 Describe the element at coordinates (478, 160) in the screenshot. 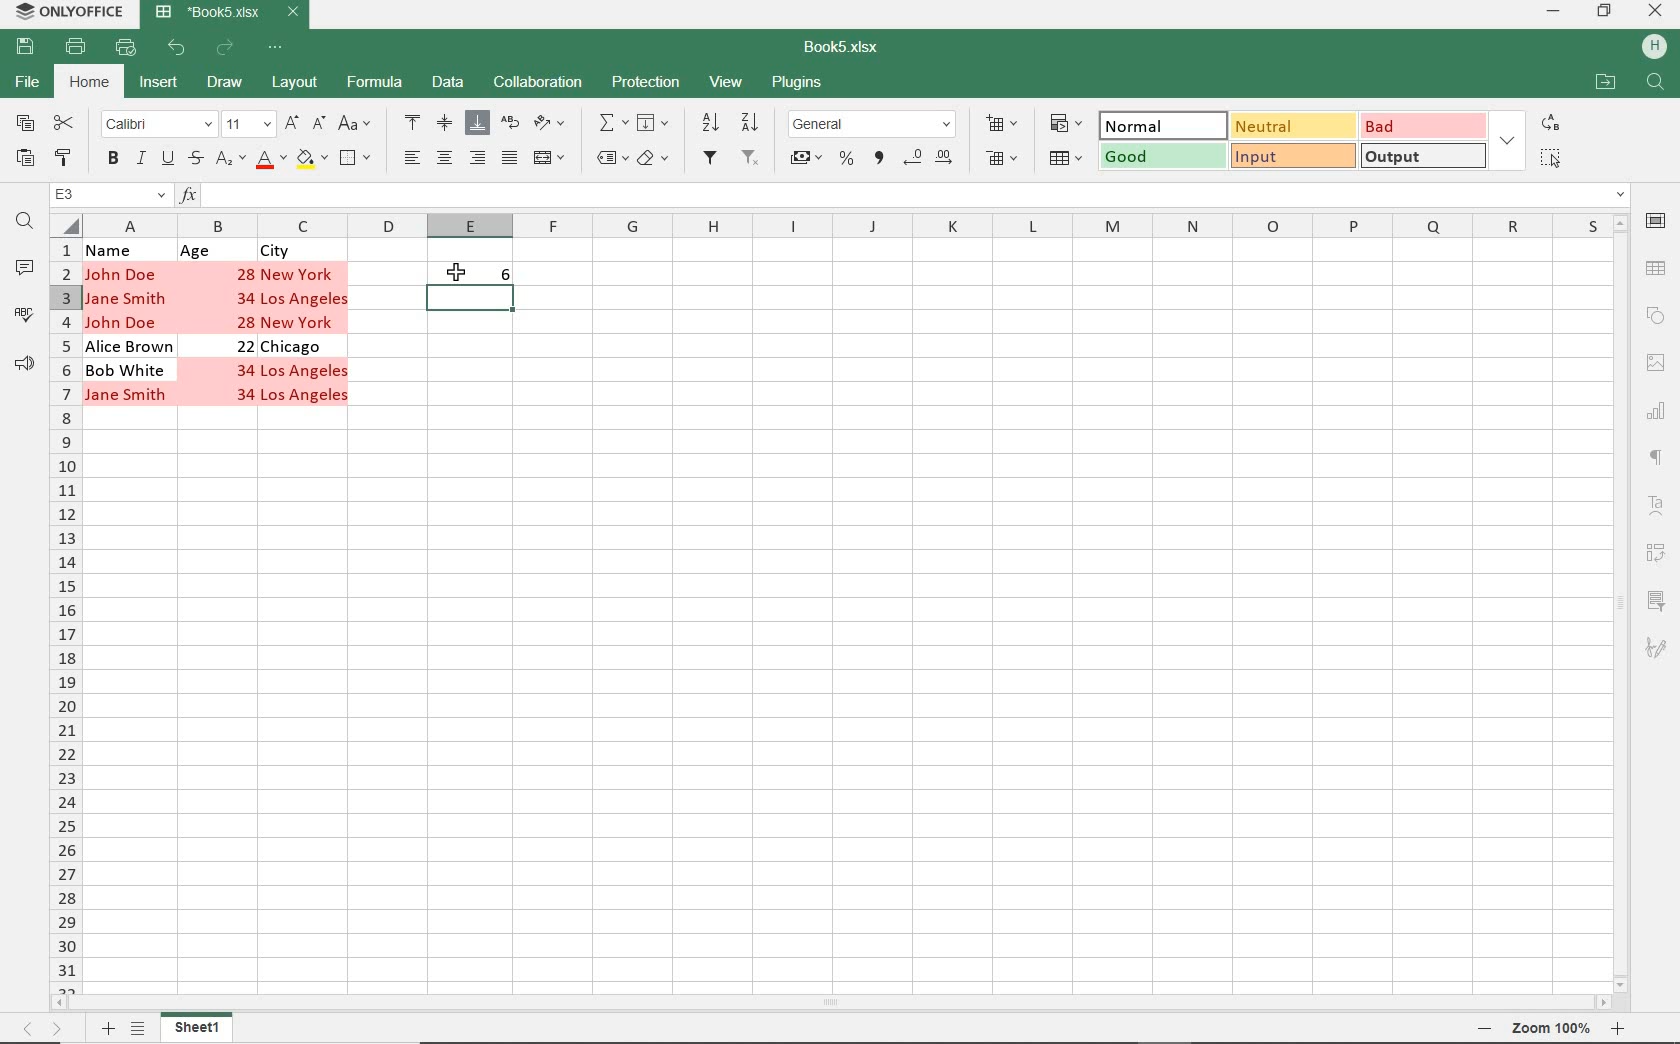

I see `ALIGN RIGHT` at that location.